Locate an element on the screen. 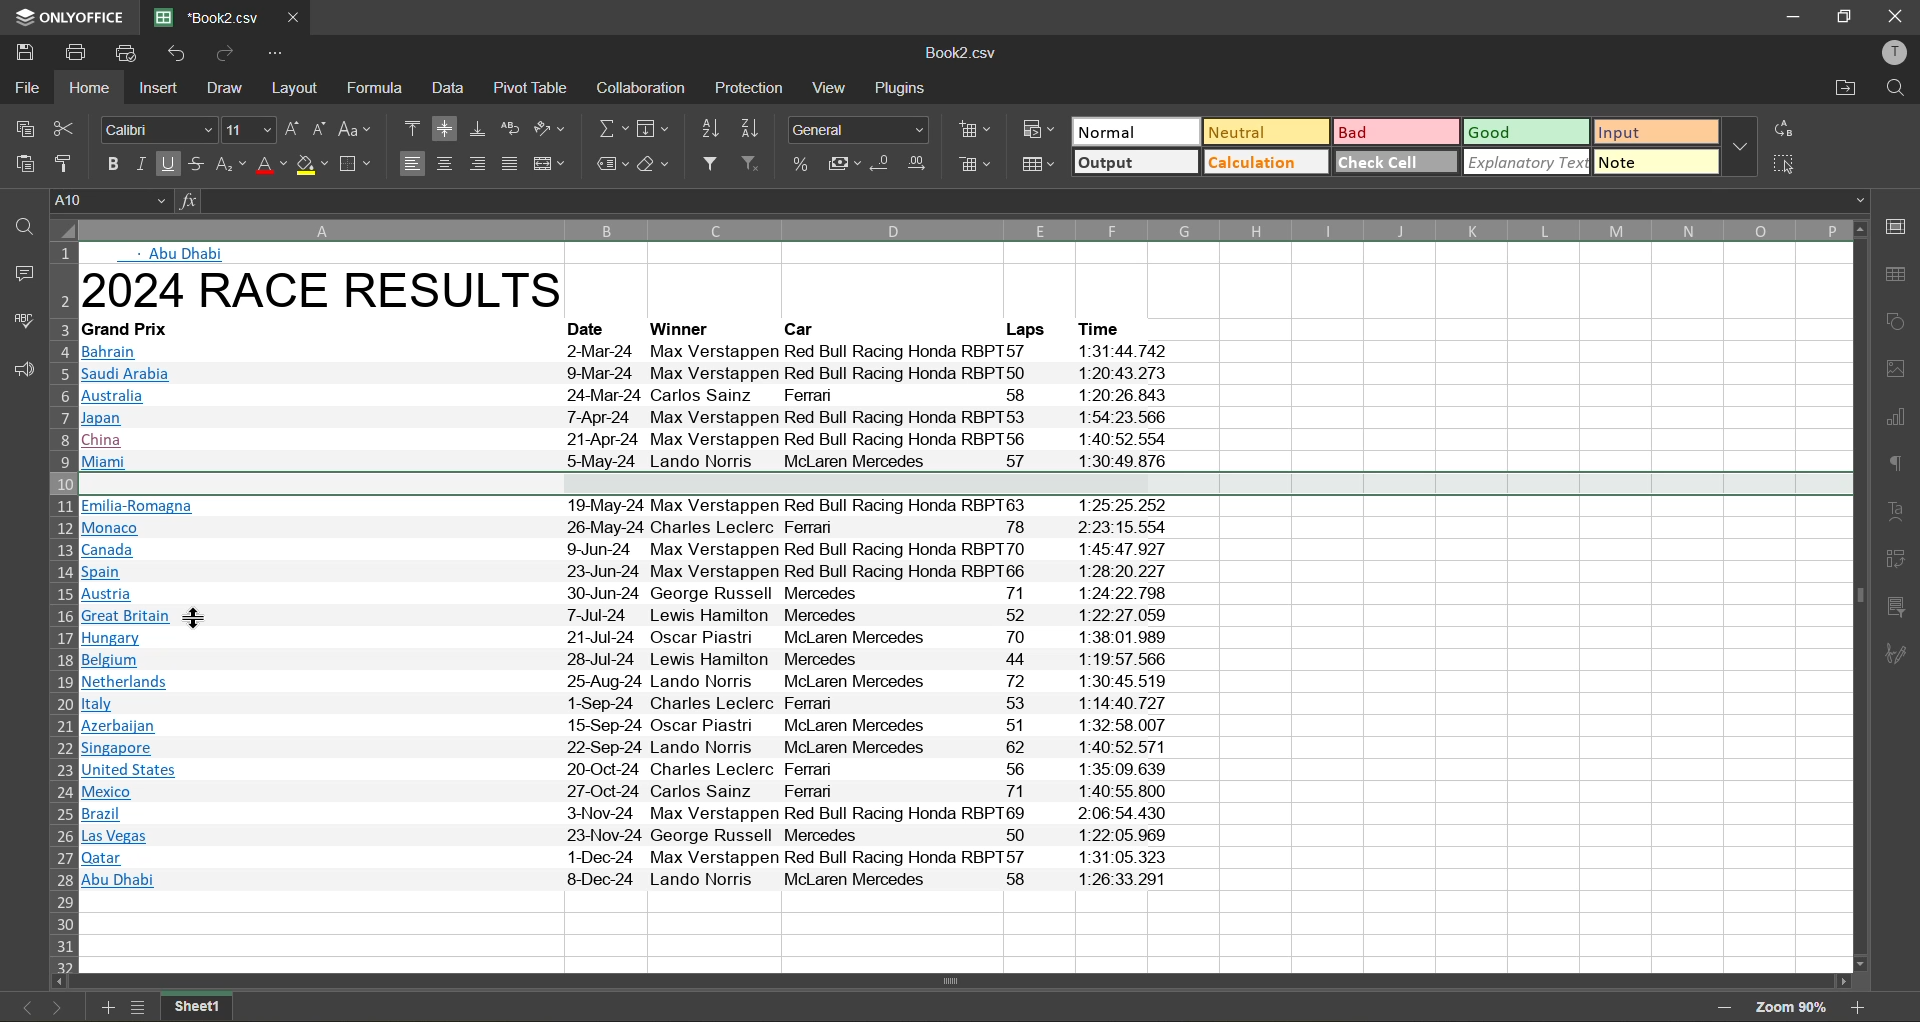 This screenshot has width=1920, height=1022. insert cells is located at coordinates (971, 131).